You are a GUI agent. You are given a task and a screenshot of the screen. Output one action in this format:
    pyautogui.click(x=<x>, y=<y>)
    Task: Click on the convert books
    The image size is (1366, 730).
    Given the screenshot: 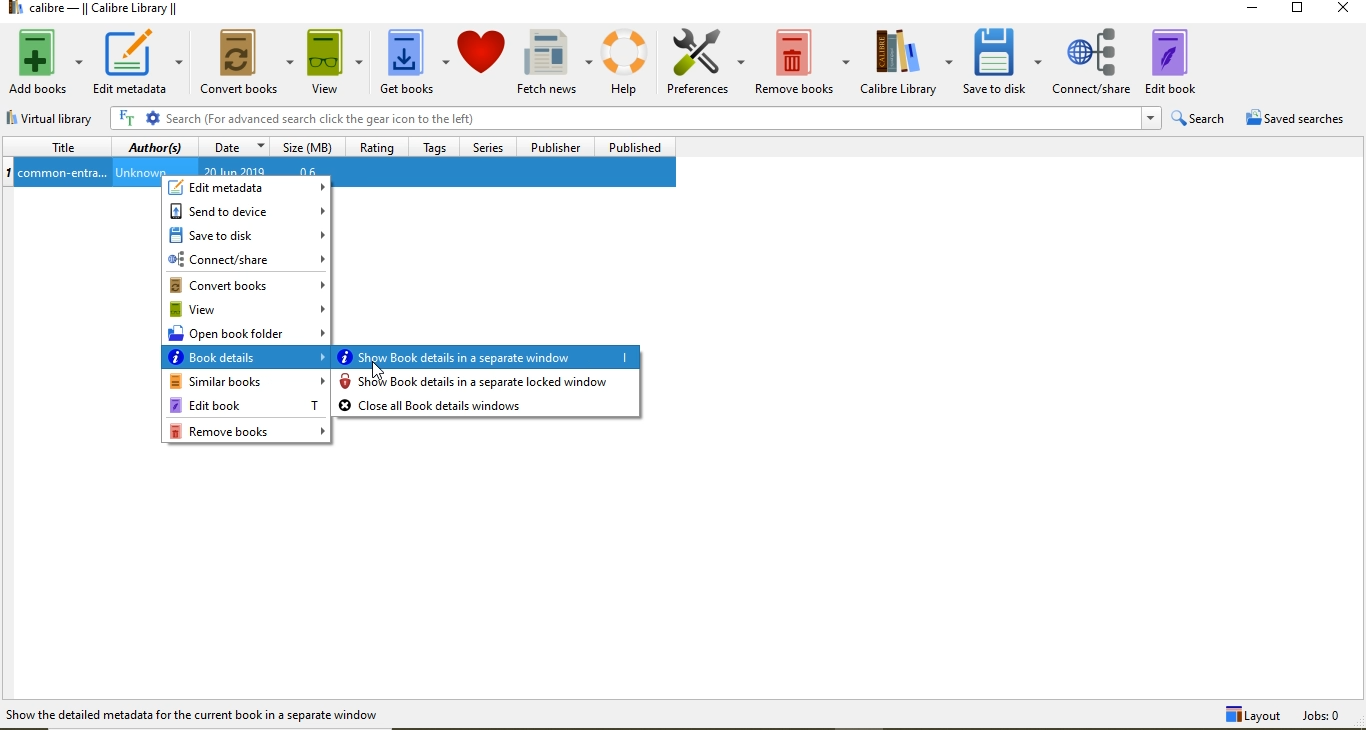 What is the action you would take?
    pyautogui.click(x=246, y=285)
    